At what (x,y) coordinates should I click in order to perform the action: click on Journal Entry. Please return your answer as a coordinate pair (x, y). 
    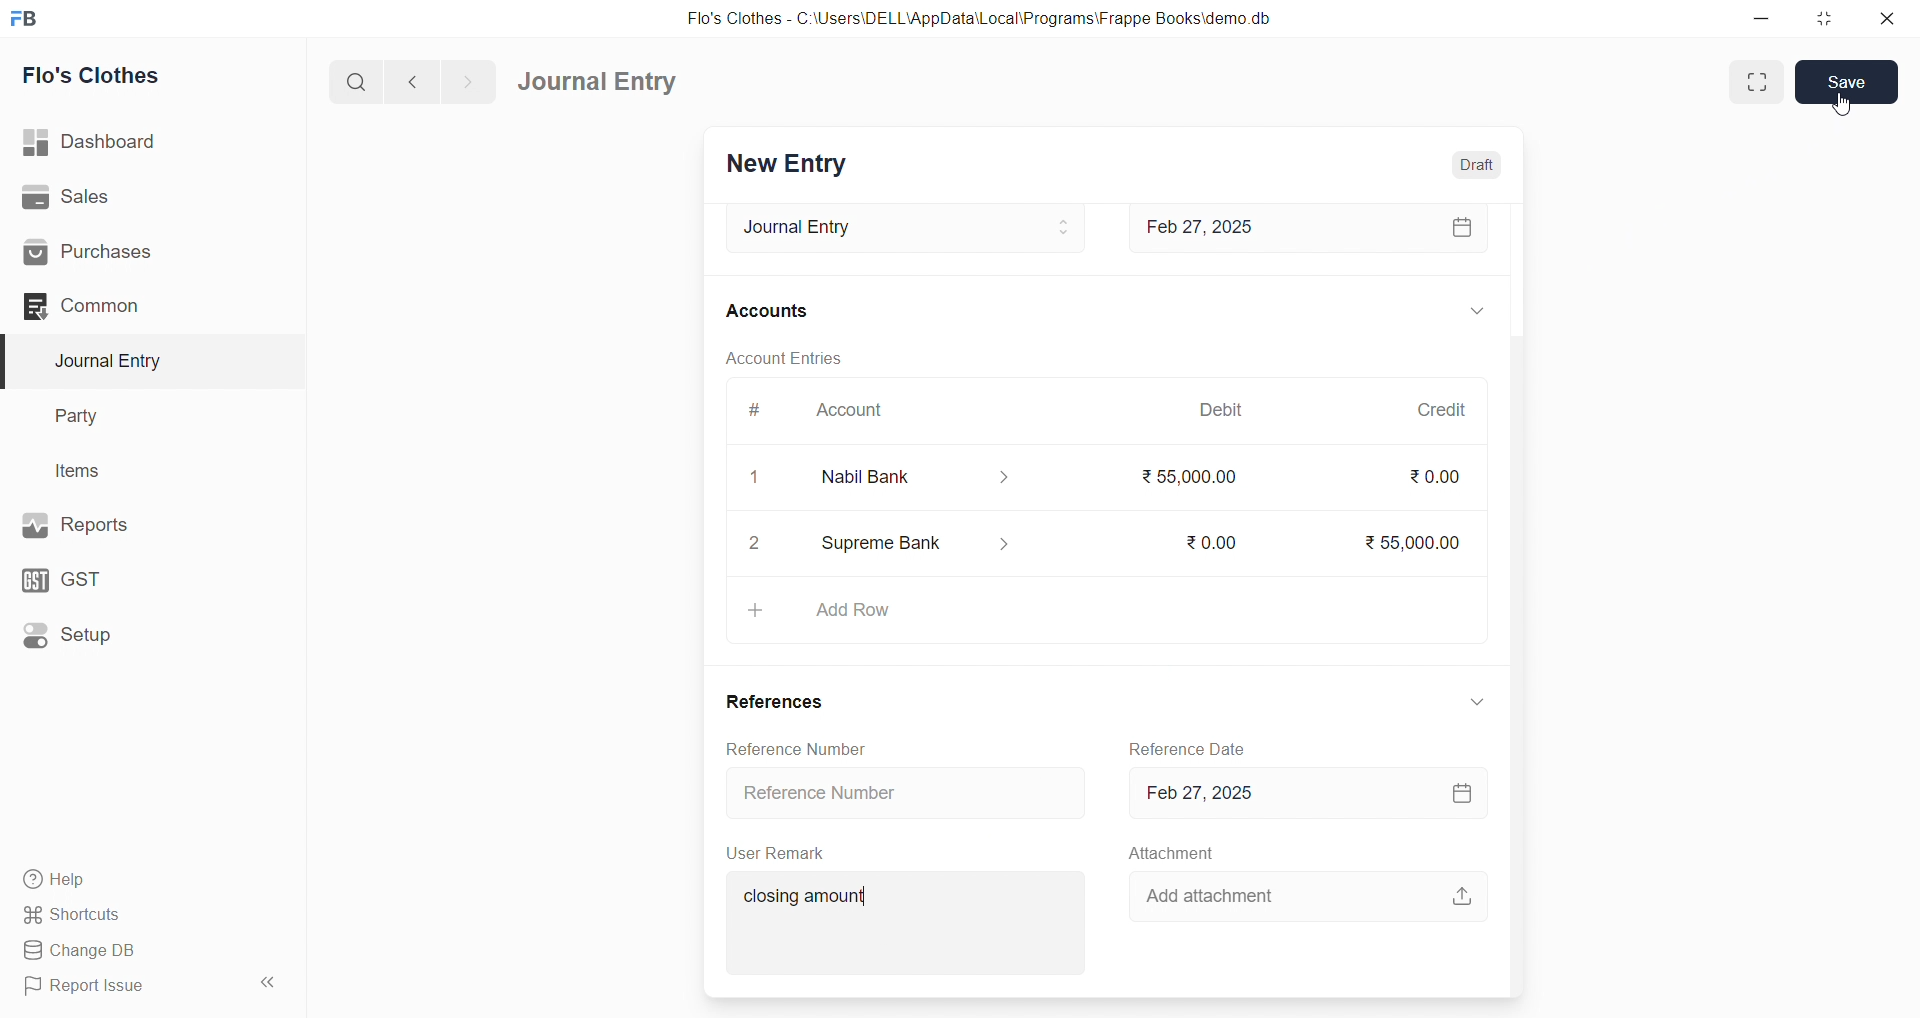
    Looking at the image, I should click on (114, 361).